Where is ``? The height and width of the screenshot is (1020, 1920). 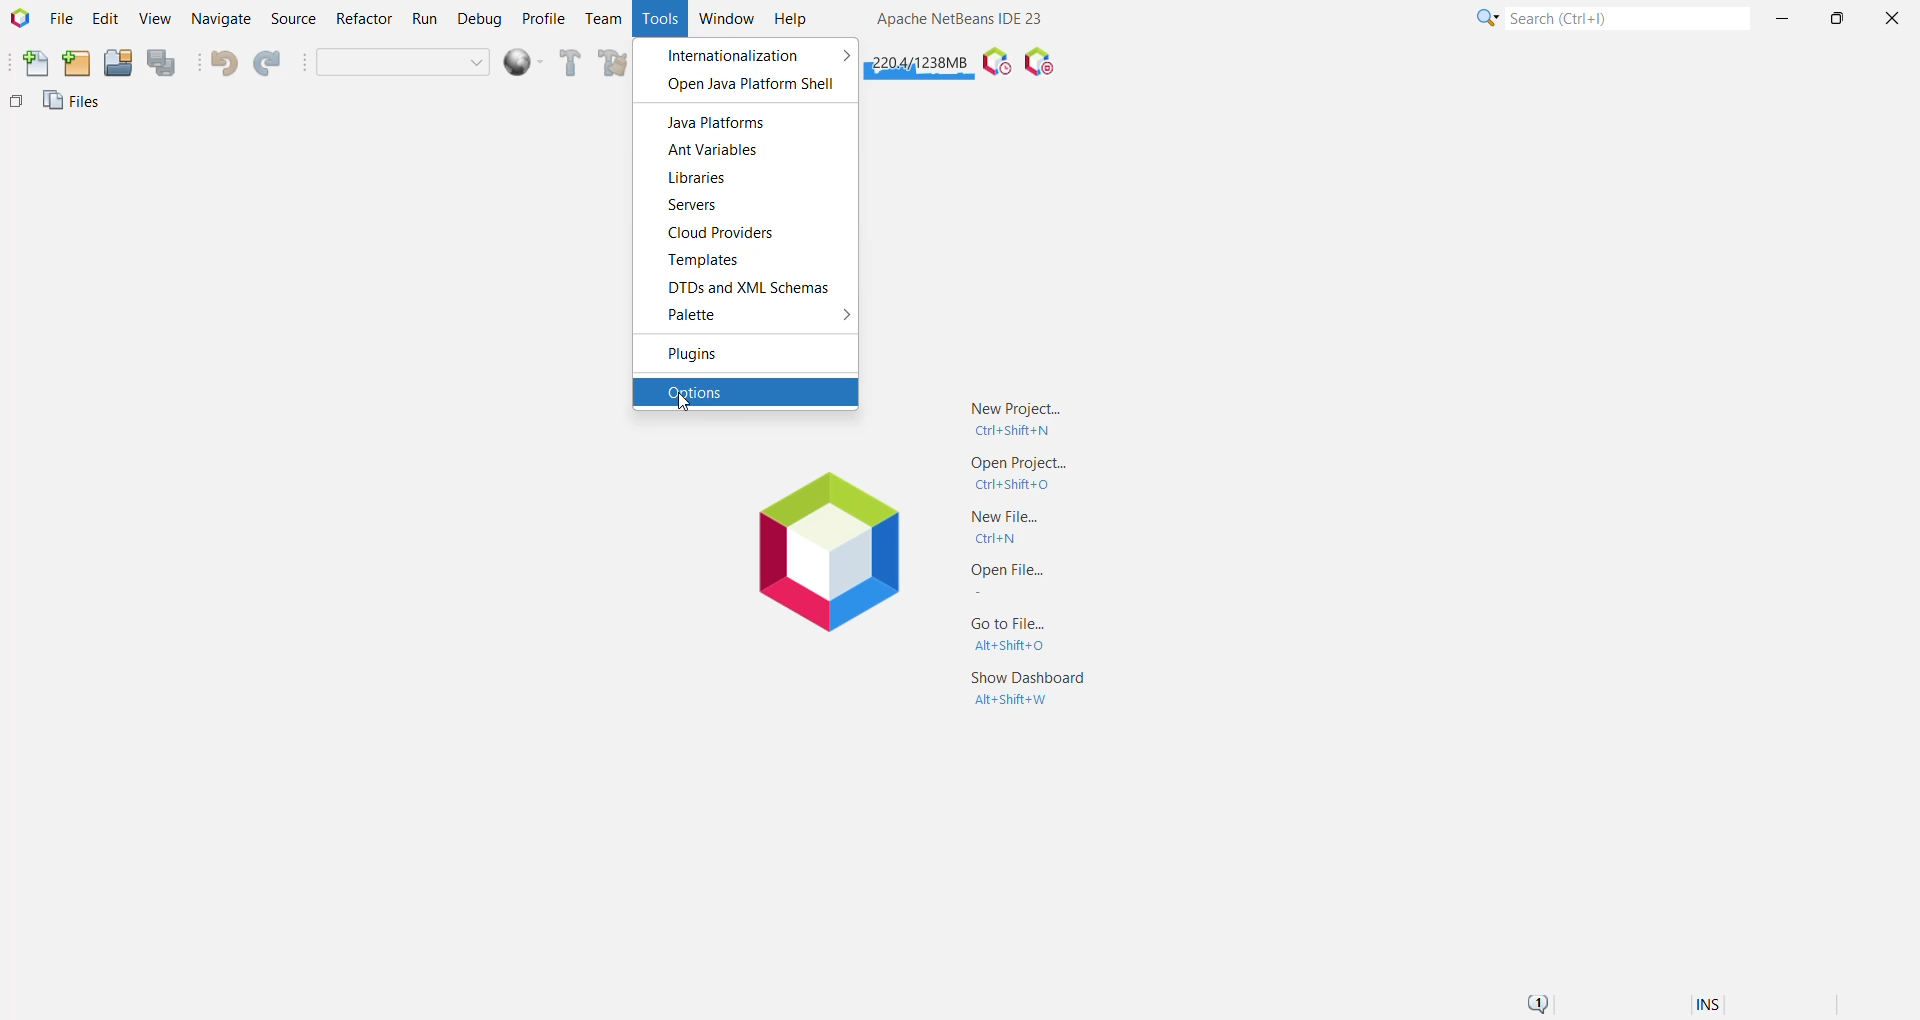
 is located at coordinates (16, 101).